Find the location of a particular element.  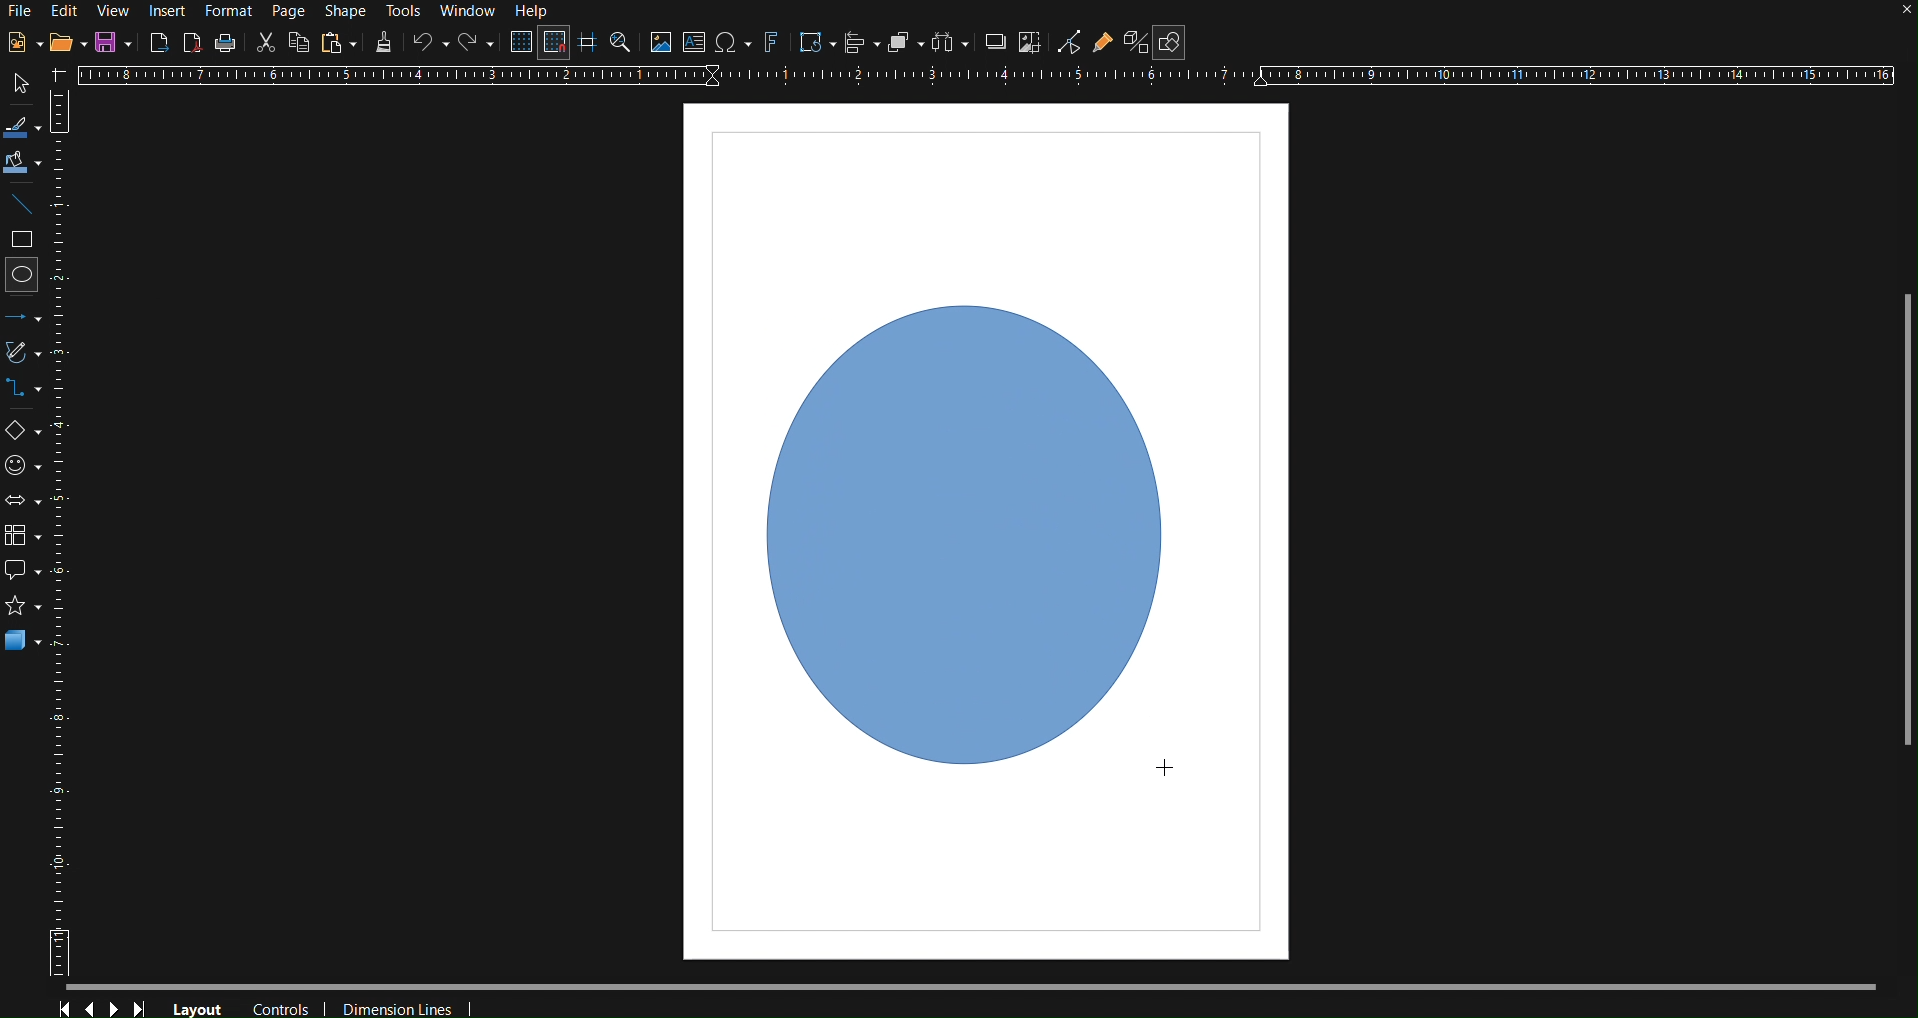

Shadow is located at coordinates (991, 45).